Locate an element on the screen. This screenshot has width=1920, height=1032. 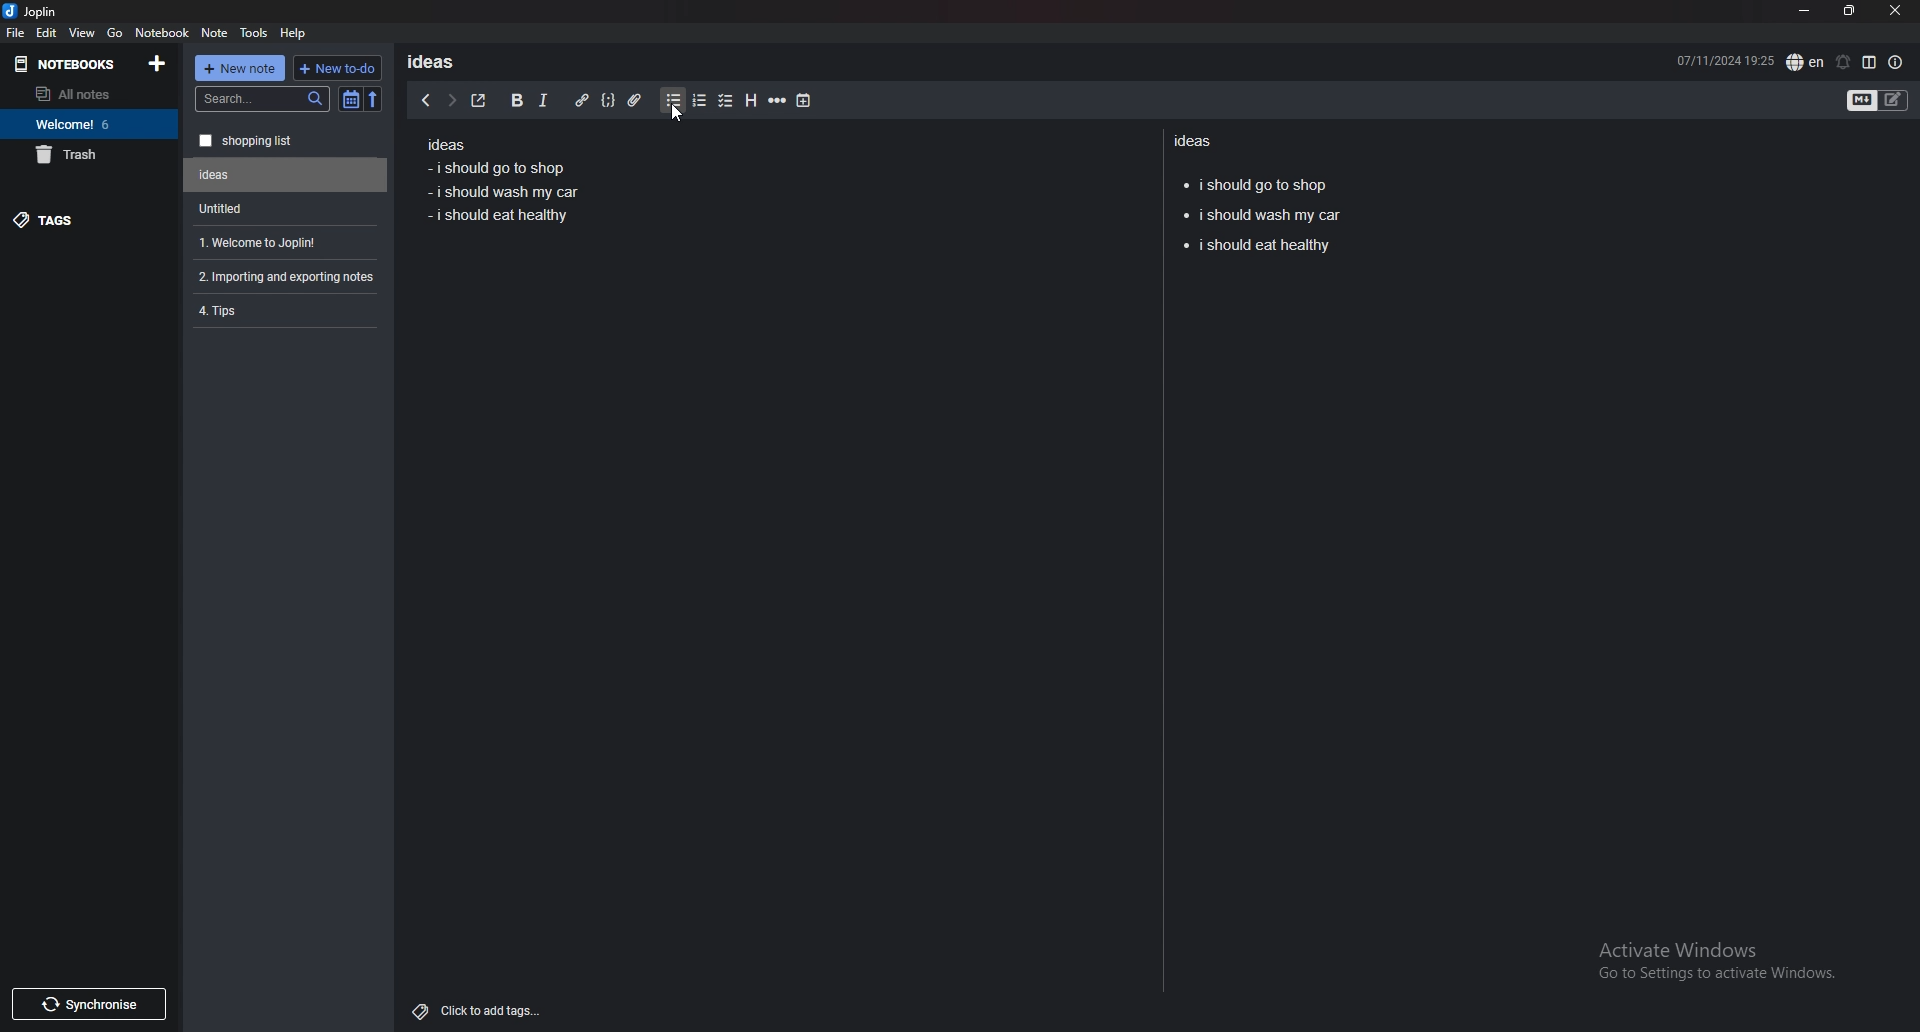
notebook is located at coordinates (162, 31).